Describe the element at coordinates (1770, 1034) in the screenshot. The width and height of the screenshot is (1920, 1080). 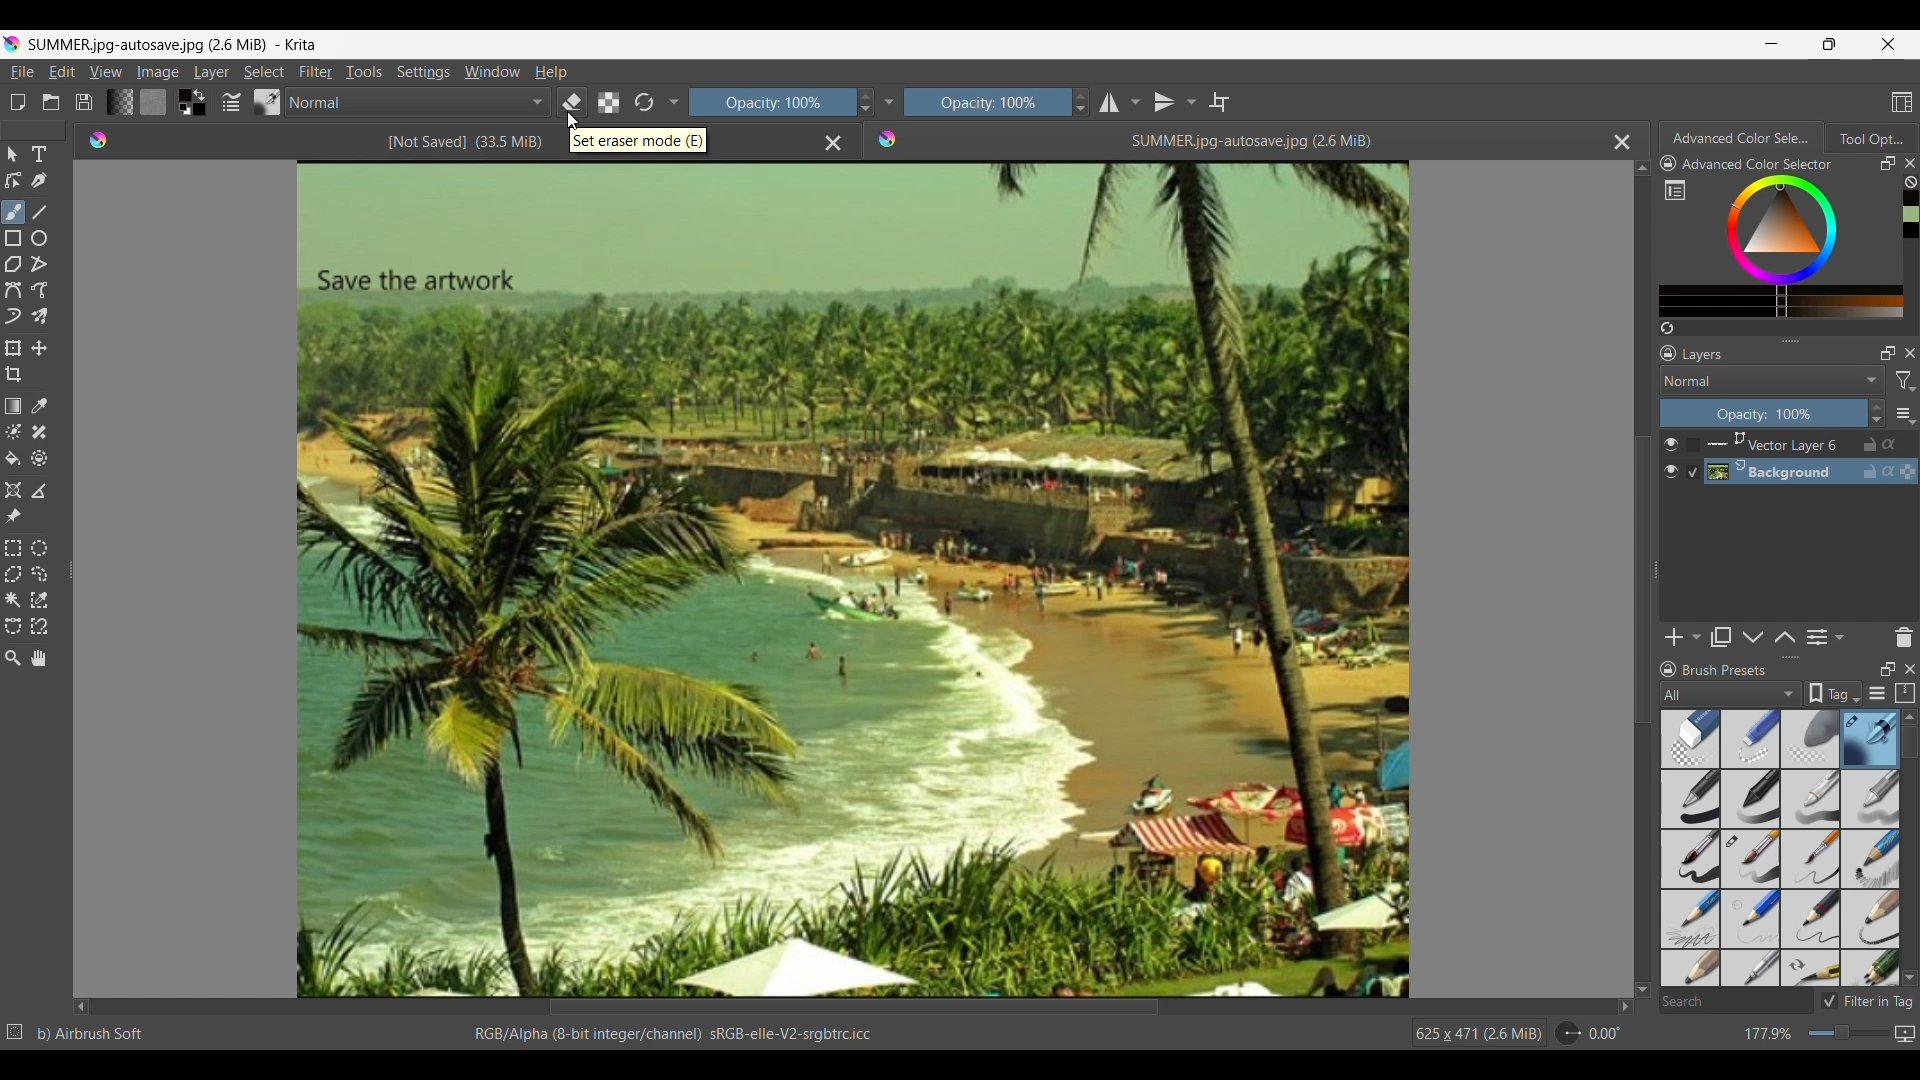
I see `177.9%` at that location.